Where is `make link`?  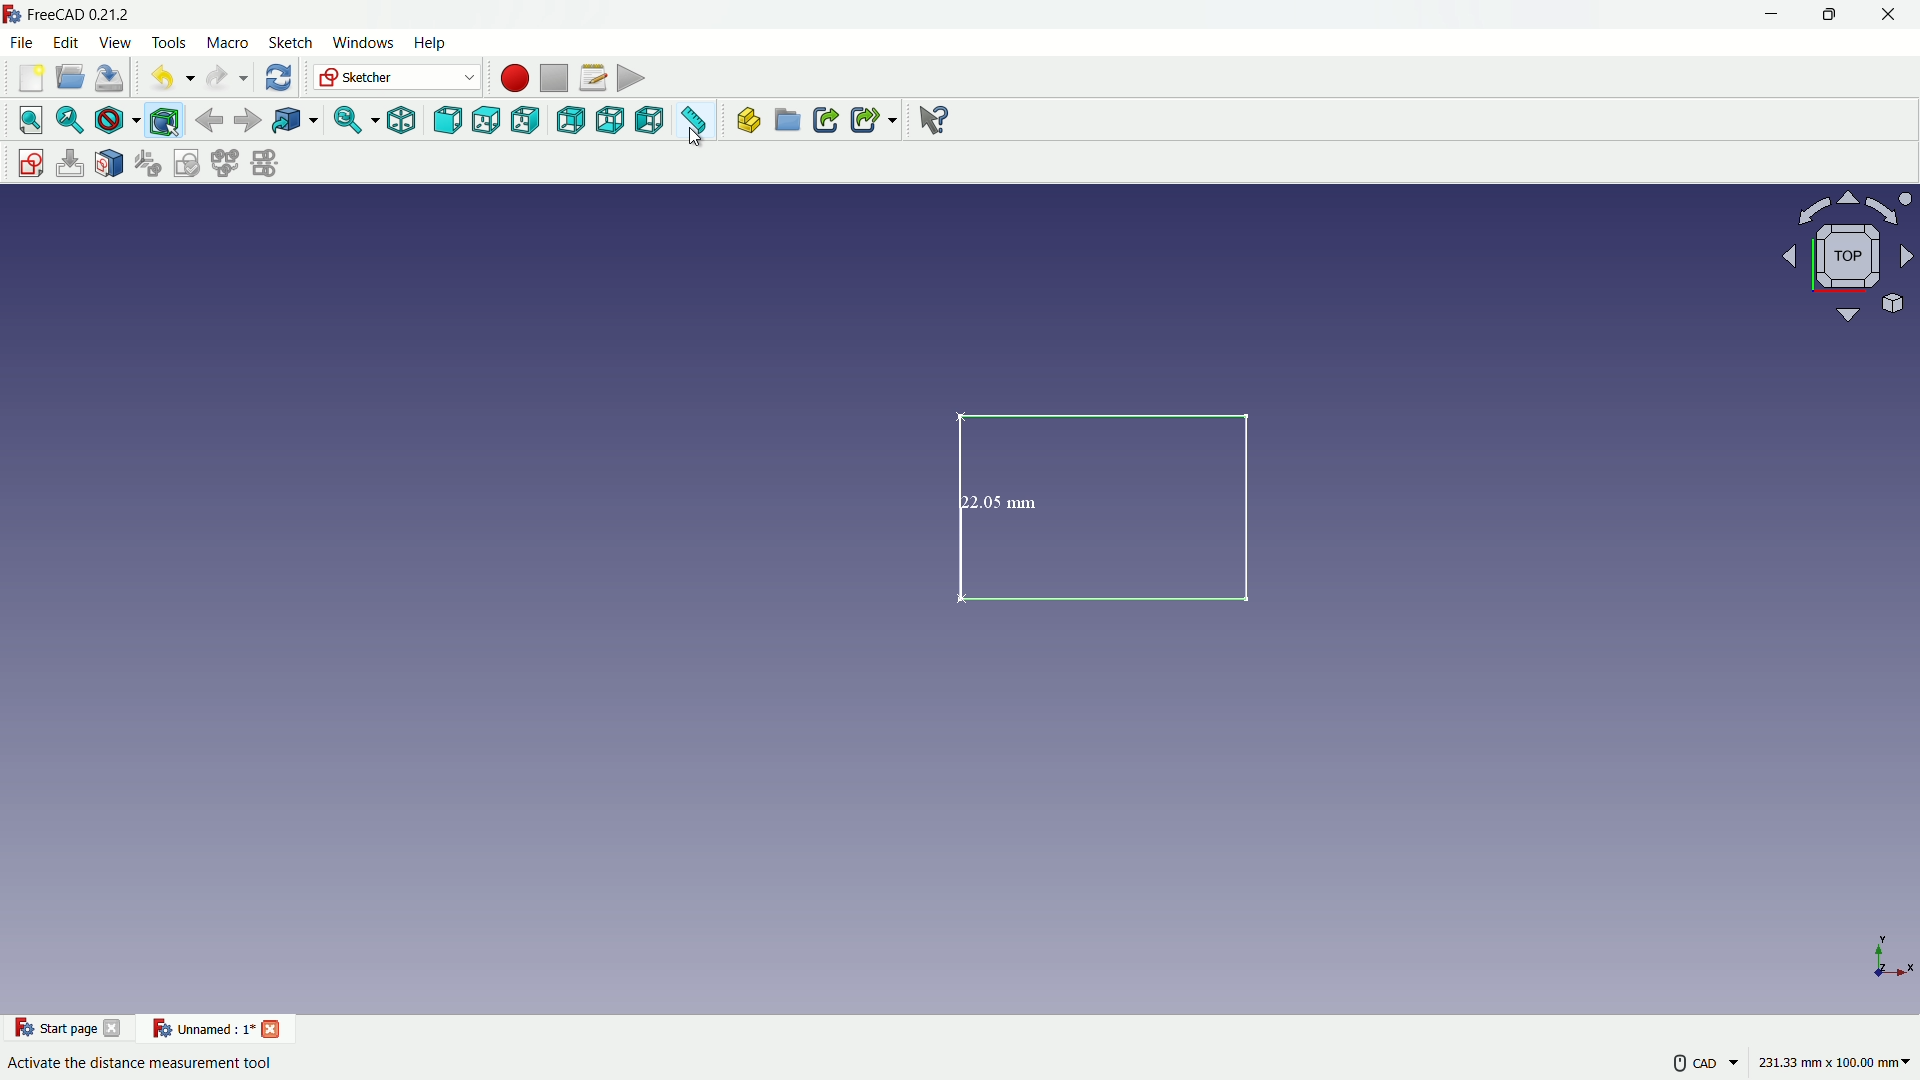
make link is located at coordinates (826, 122).